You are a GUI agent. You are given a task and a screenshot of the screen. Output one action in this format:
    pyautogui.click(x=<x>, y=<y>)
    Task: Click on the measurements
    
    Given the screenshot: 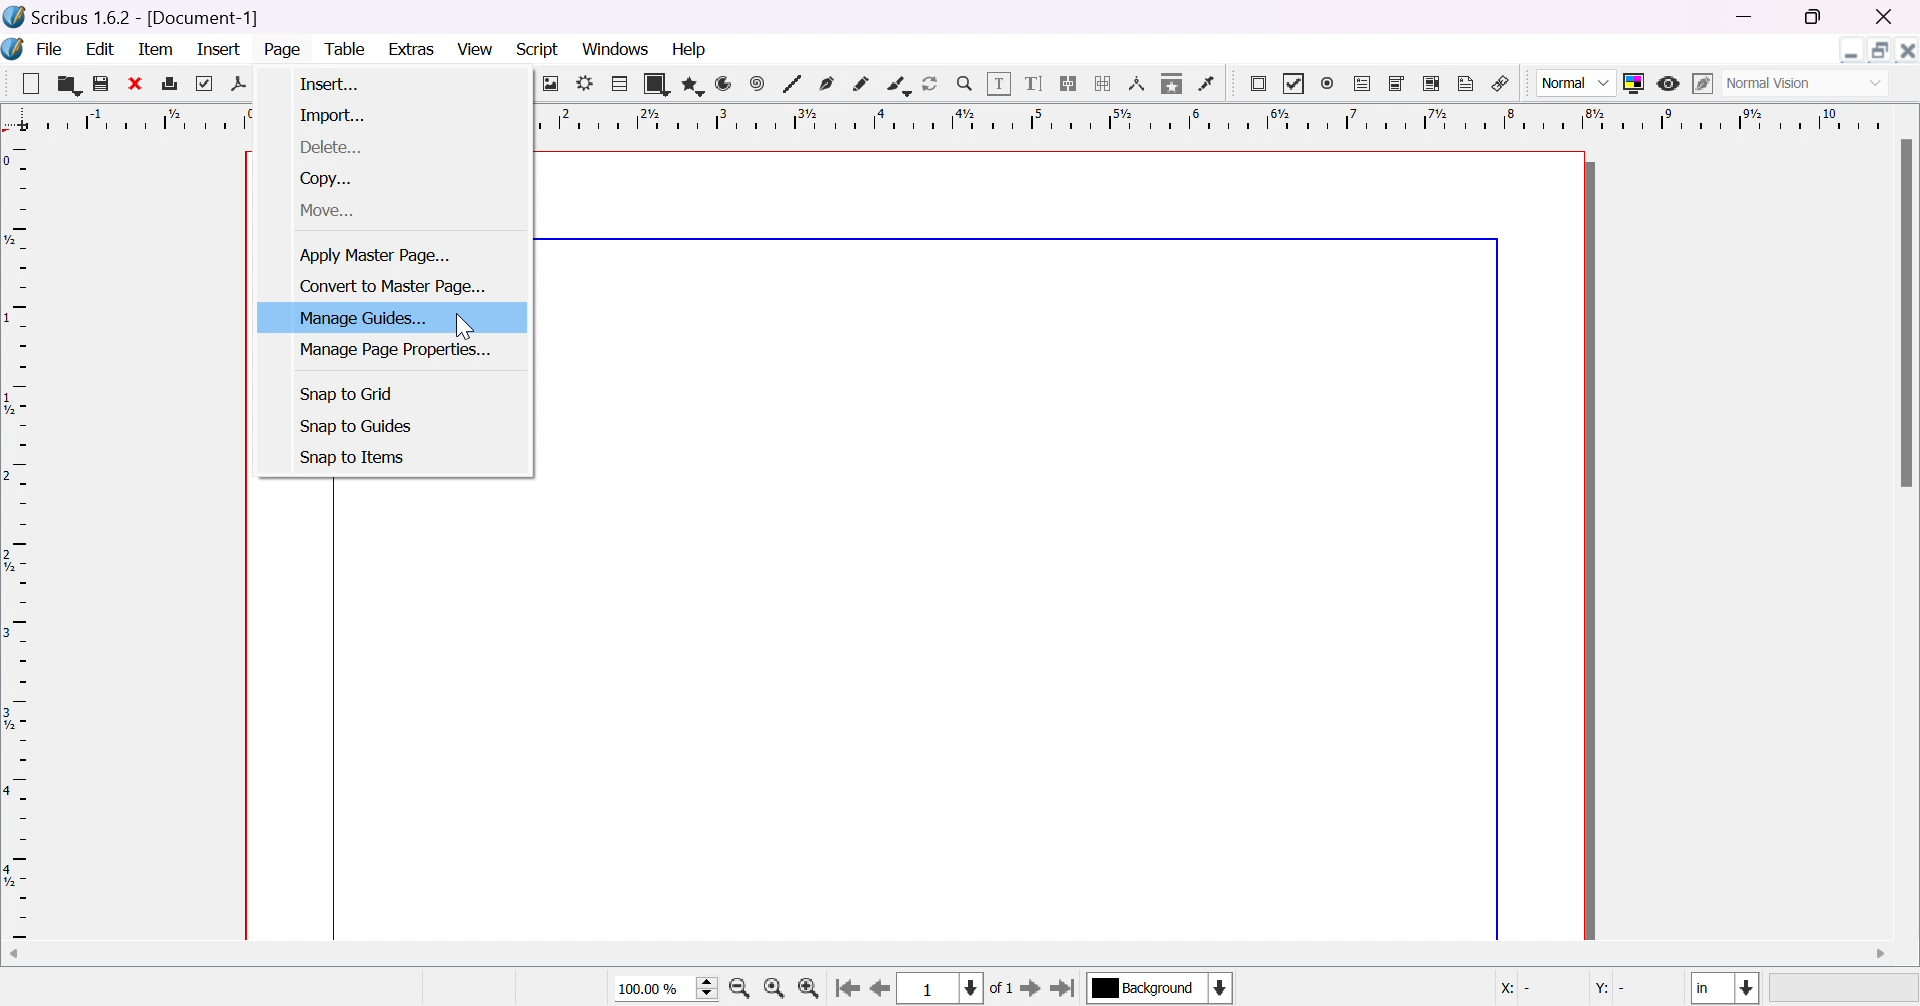 What is the action you would take?
    pyautogui.click(x=1140, y=85)
    